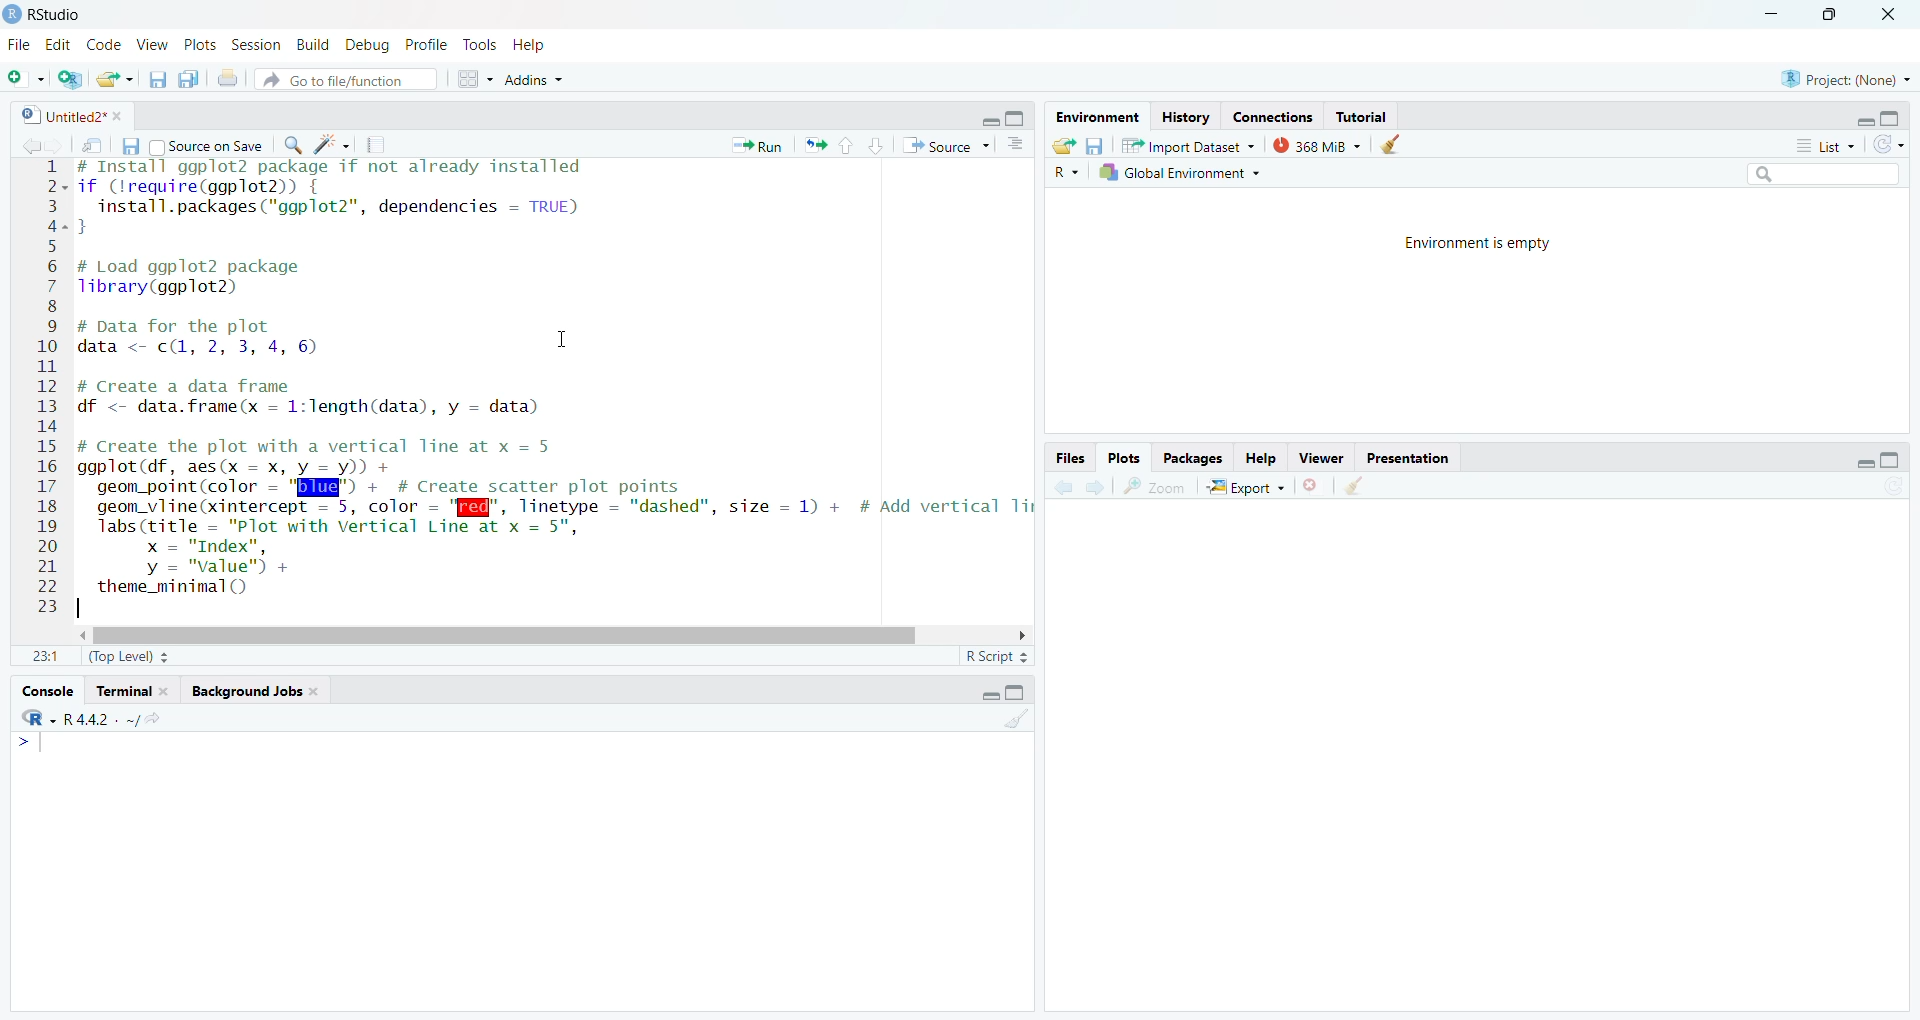  What do you see at coordinates (1840, 76) in the screenshot?
I see `Project: (None)` at bounding box center [1840, 76].